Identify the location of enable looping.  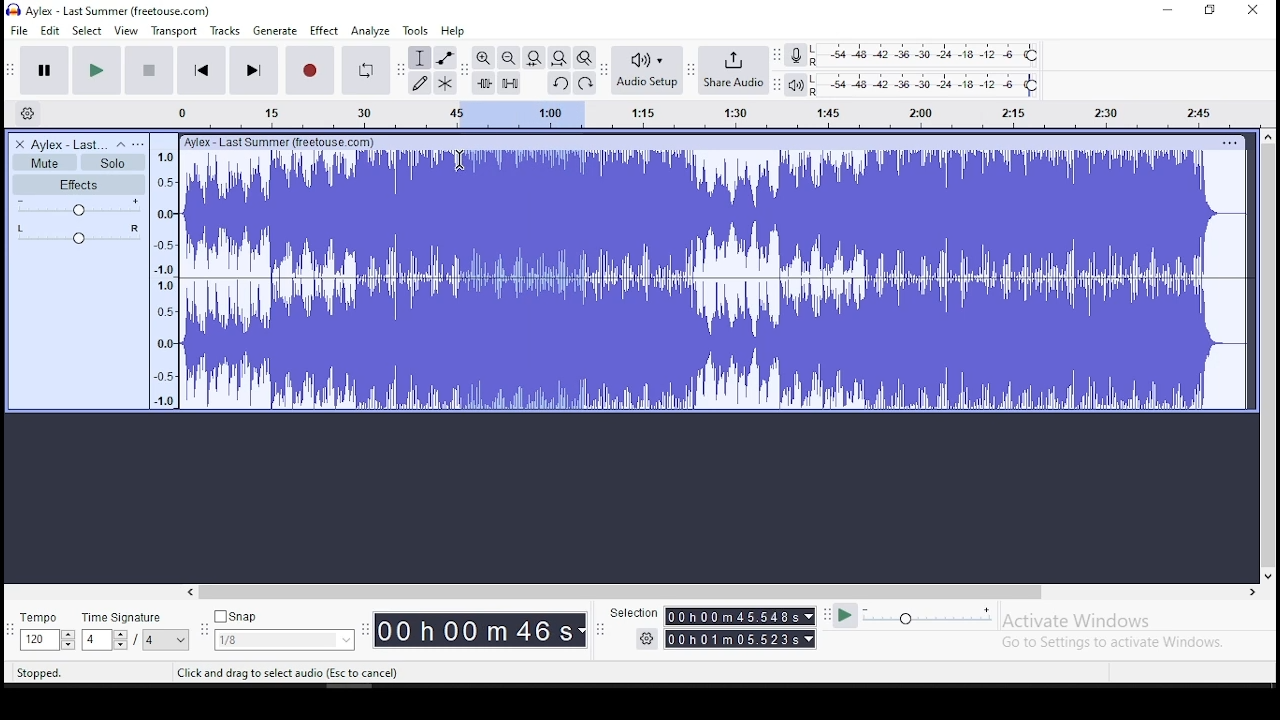
(366, 70).